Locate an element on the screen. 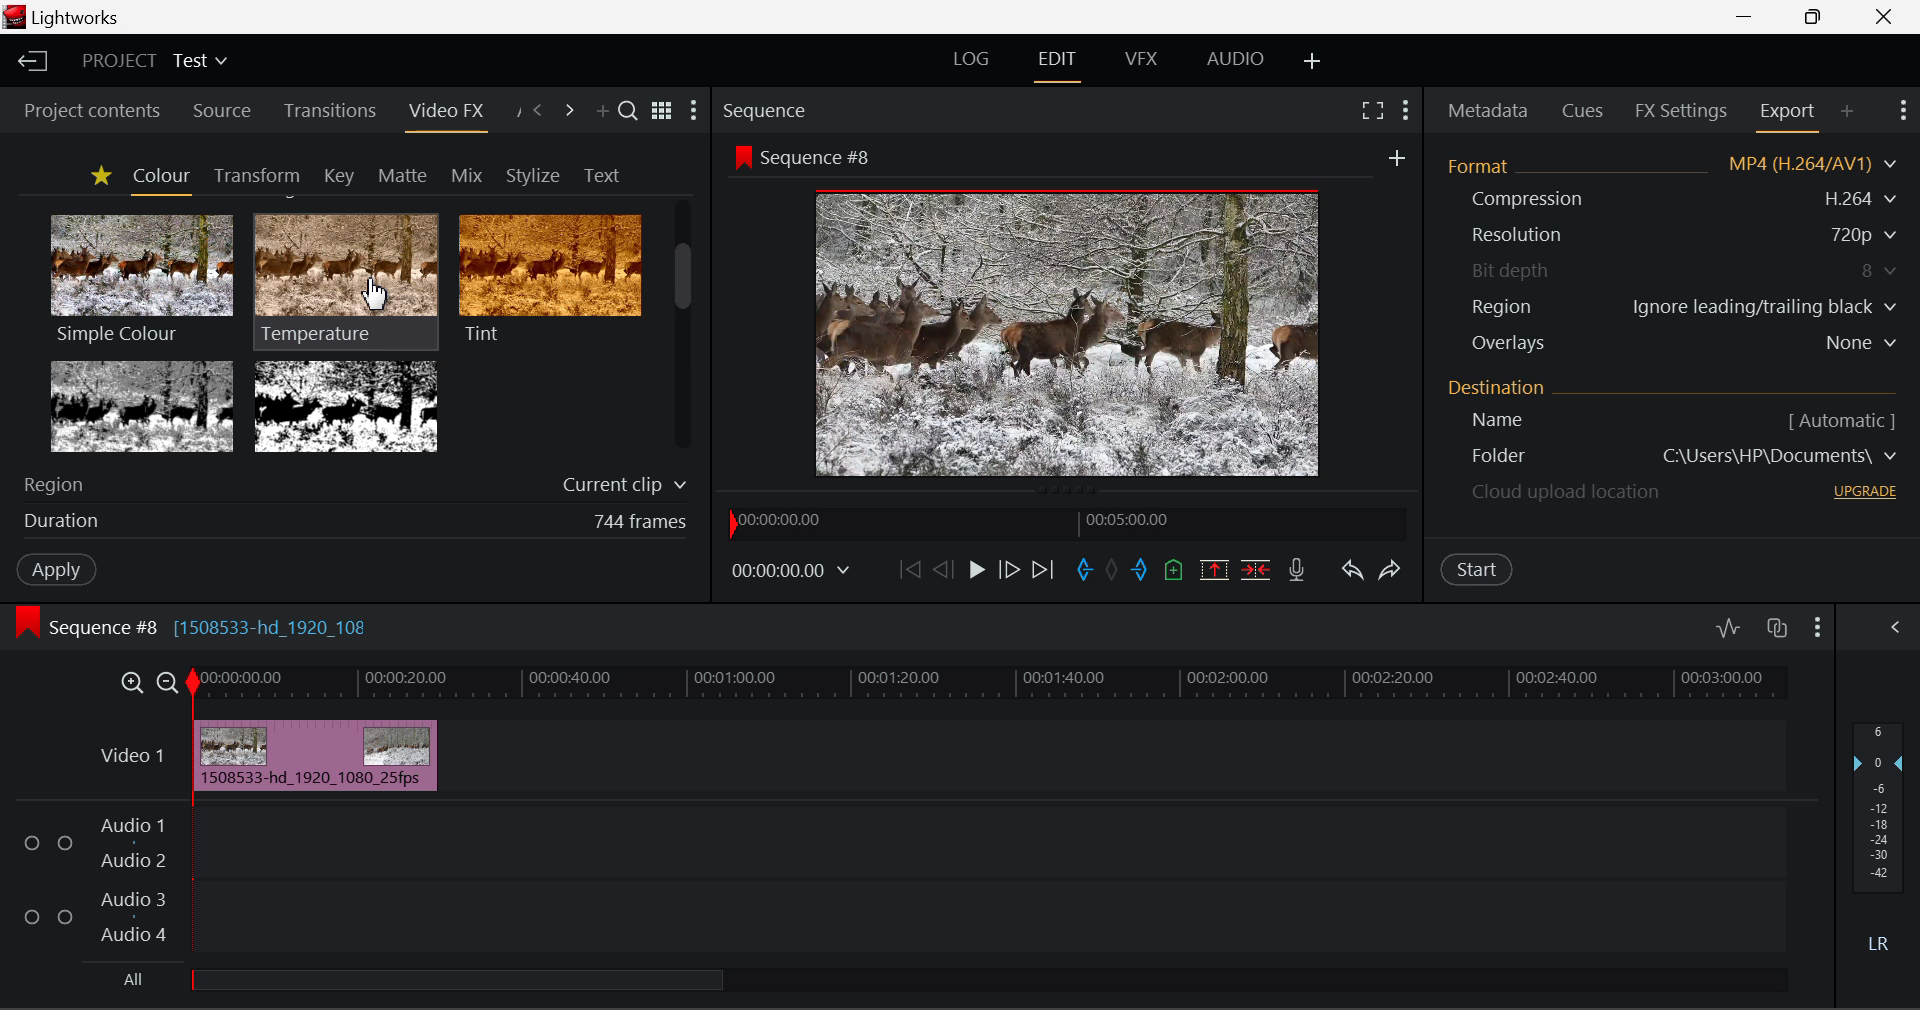 The height and width of the screenshot is (1010, 1920). Toggle auto track sync is located at coordinates (1777, 628).